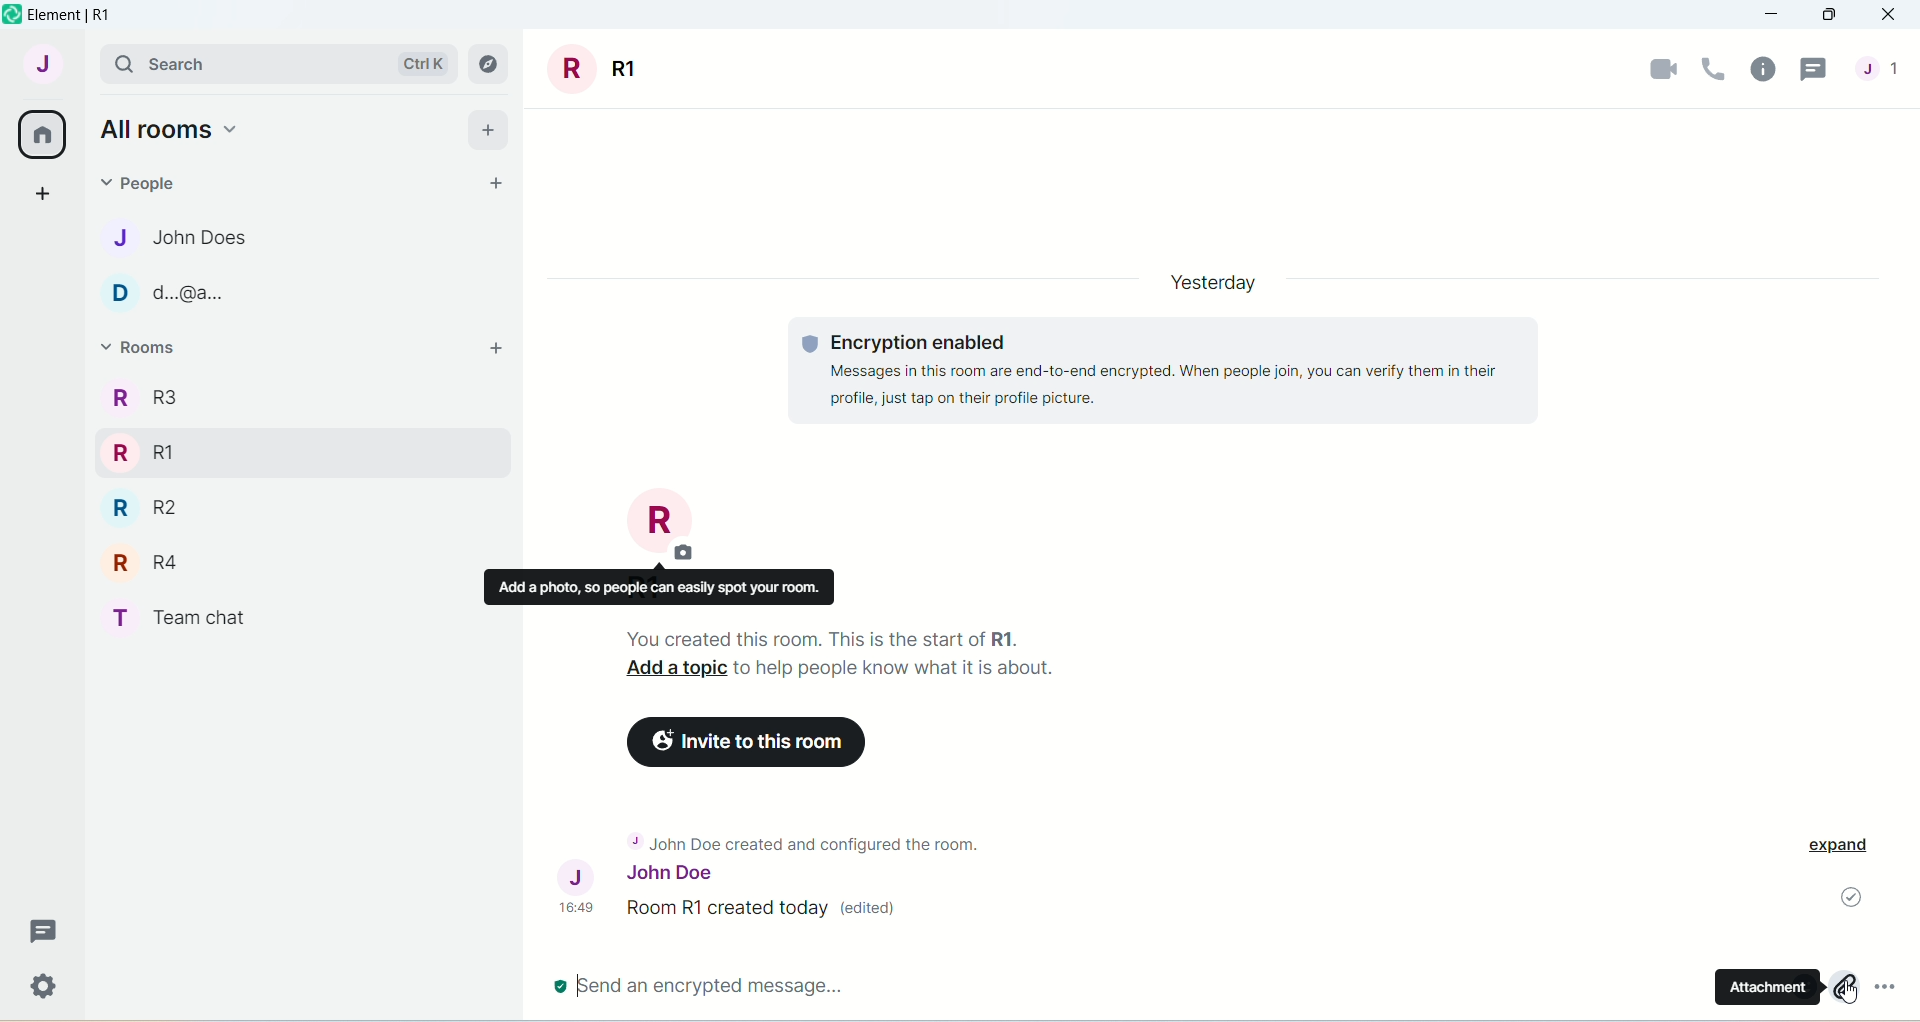 Image resolution: width=1920 pixels, height=1022 pixels. What do you see at coordinates (169, 240) in the screenshot?
I see `J John Does` at bounding box center [169, 240].